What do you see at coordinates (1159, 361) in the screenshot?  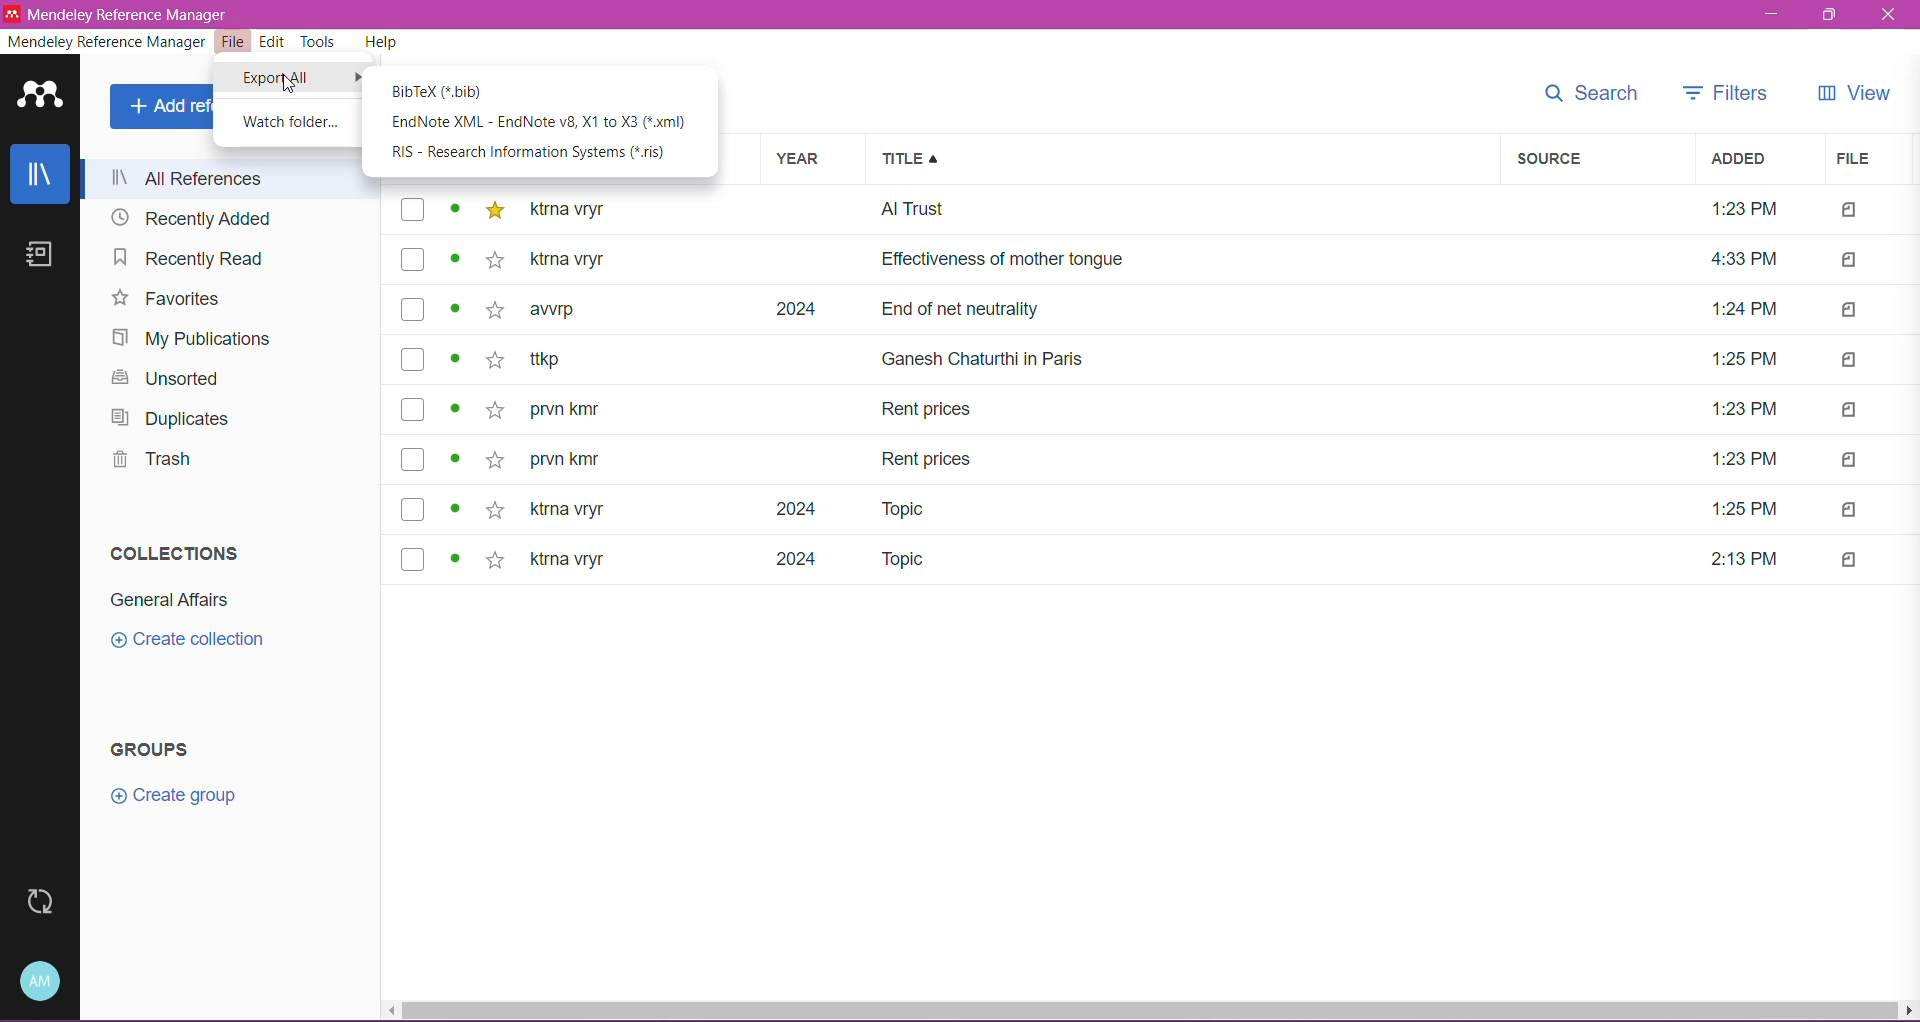 I see `ttkp Ganesh Chaturthi in Paris 1:25 PM` at bounding box center [1159, 361].